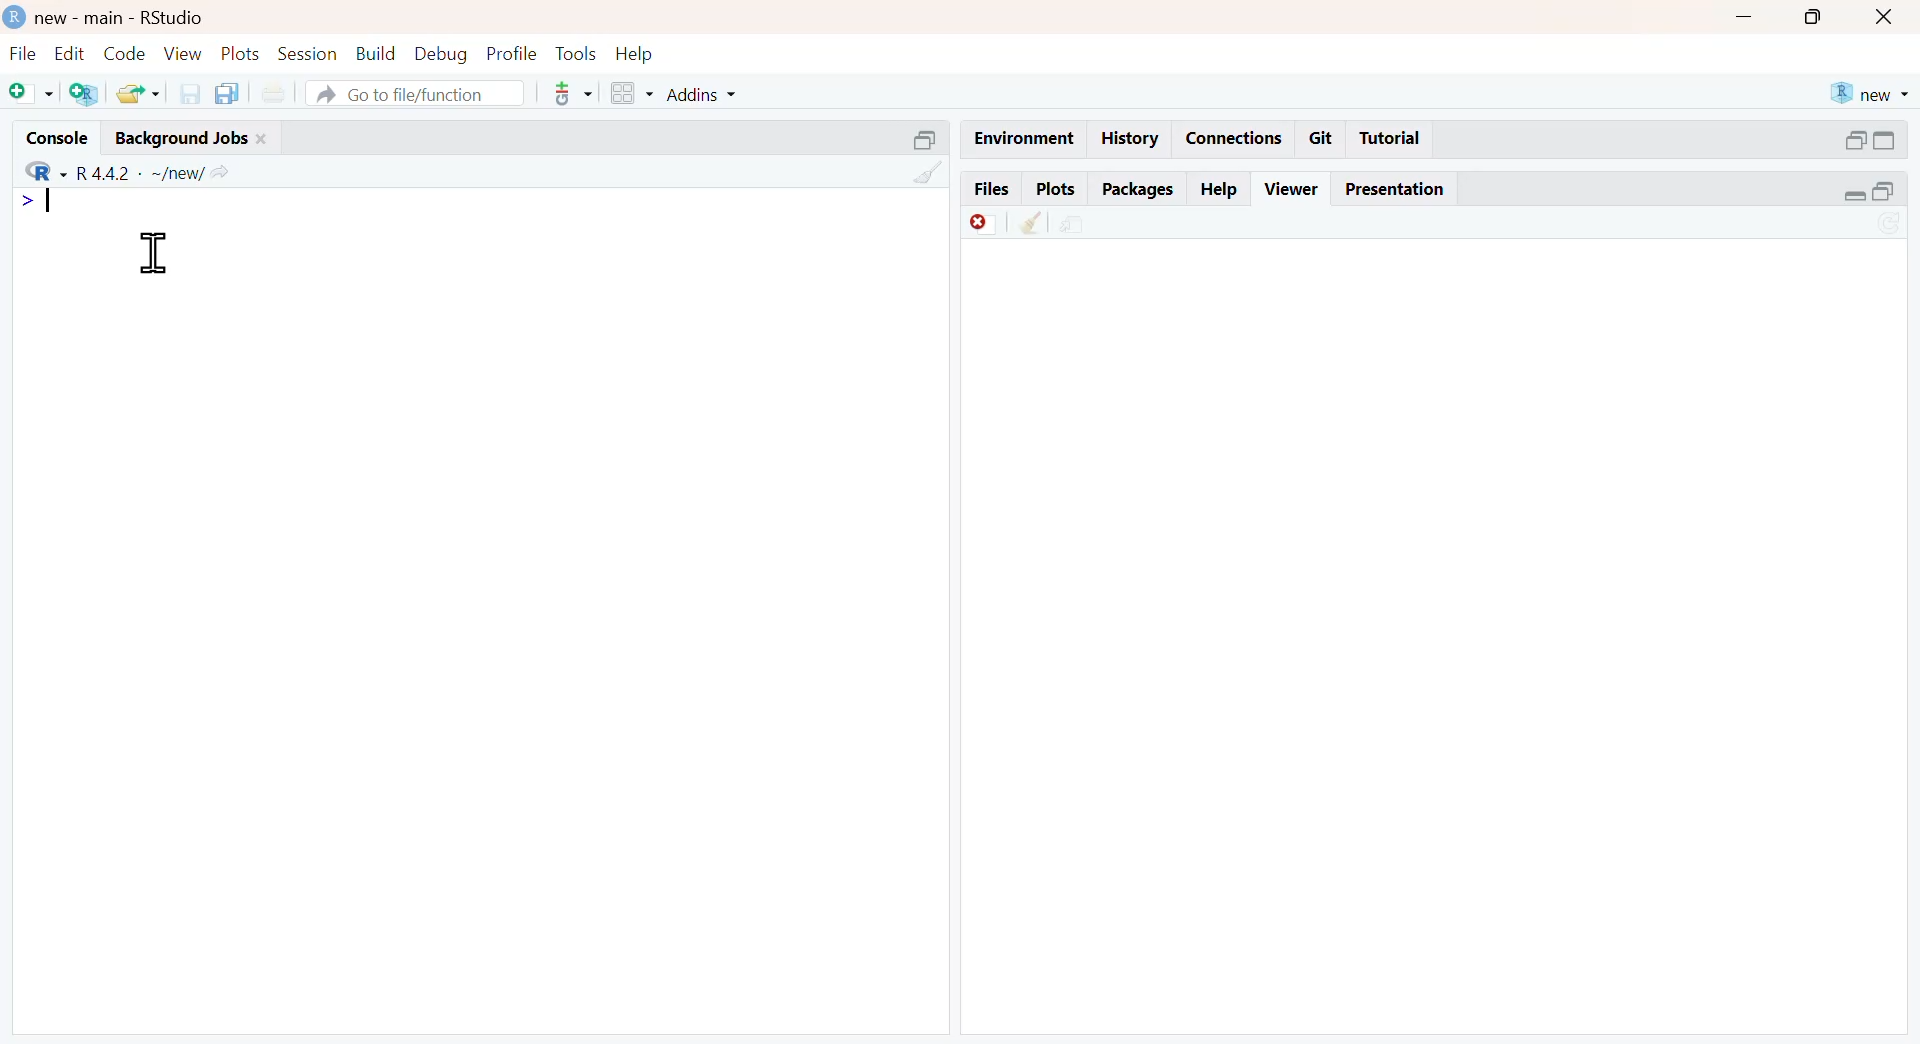 This screenshot has width=1920, height=1044. I want to click on >, so click(24, 202).